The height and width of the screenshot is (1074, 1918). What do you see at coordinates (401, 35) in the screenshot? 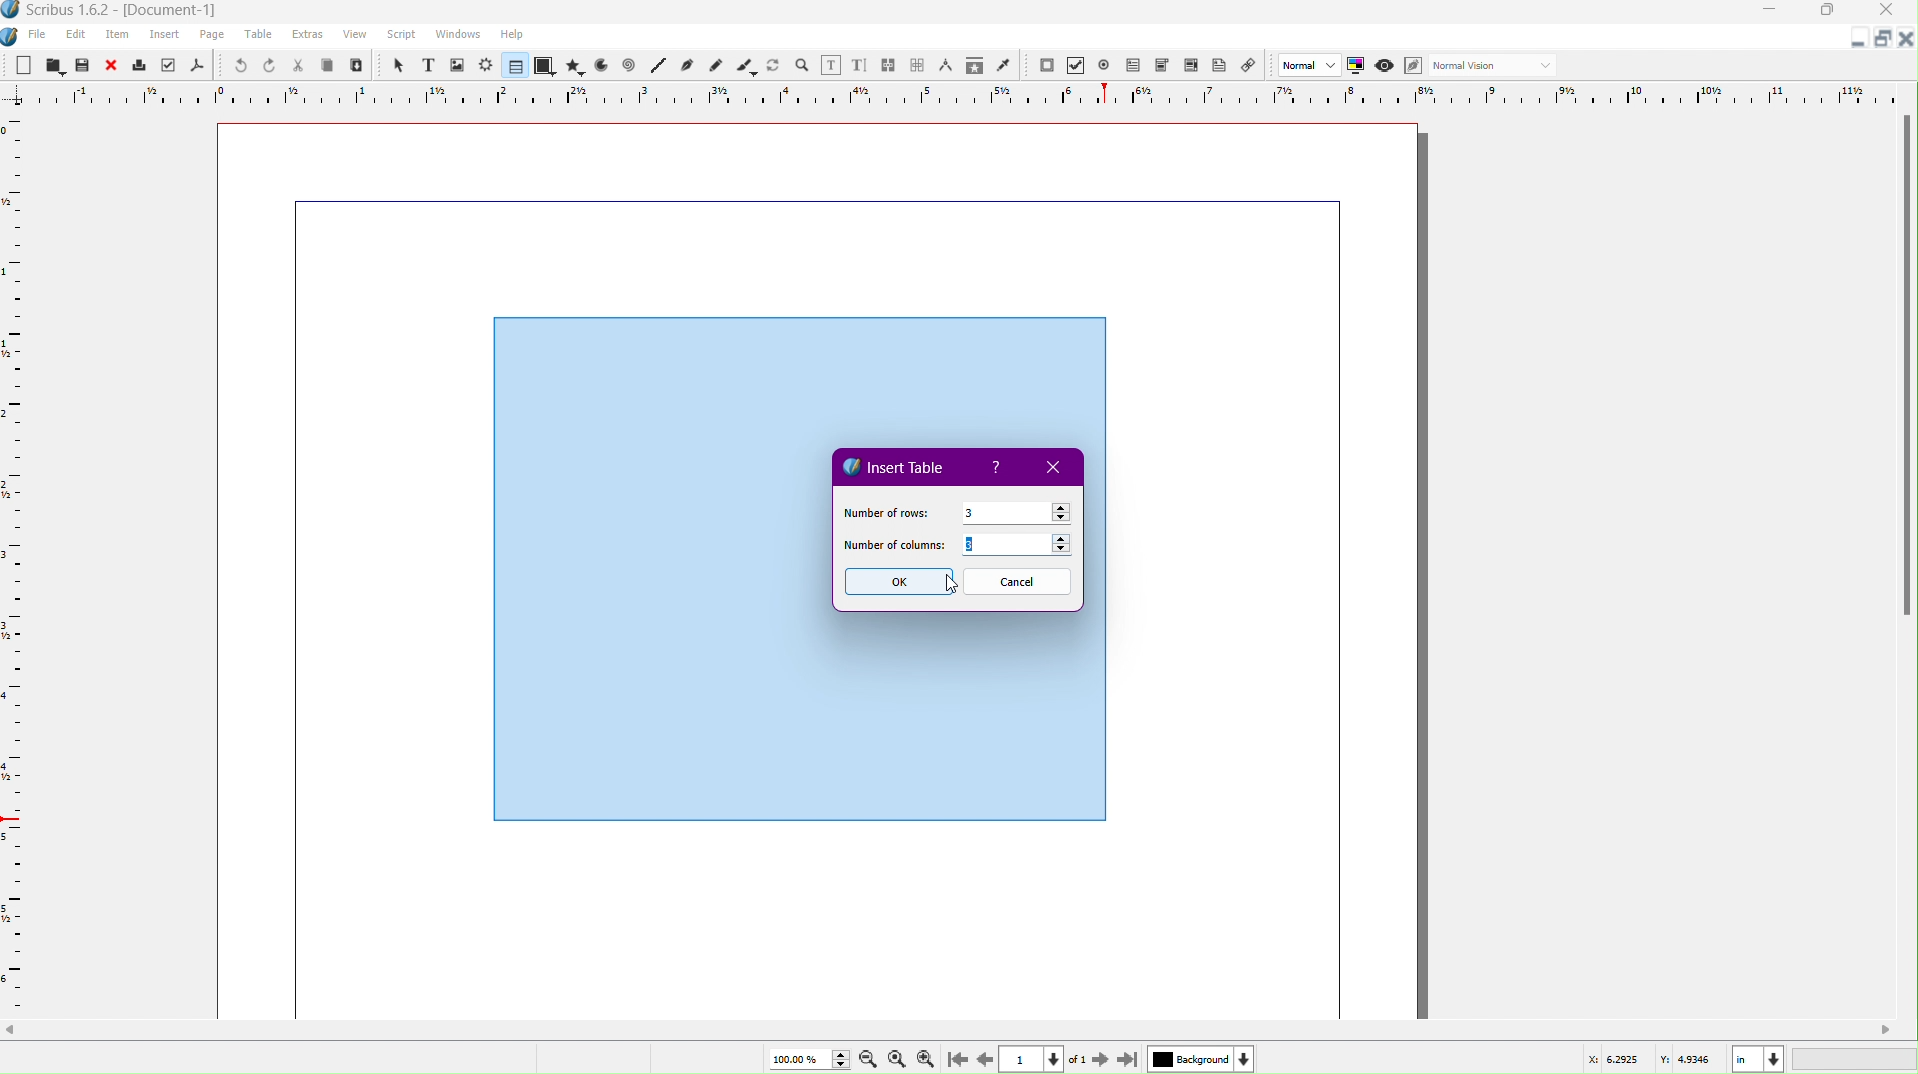
I see `Script` at bounding box center [401, 35].